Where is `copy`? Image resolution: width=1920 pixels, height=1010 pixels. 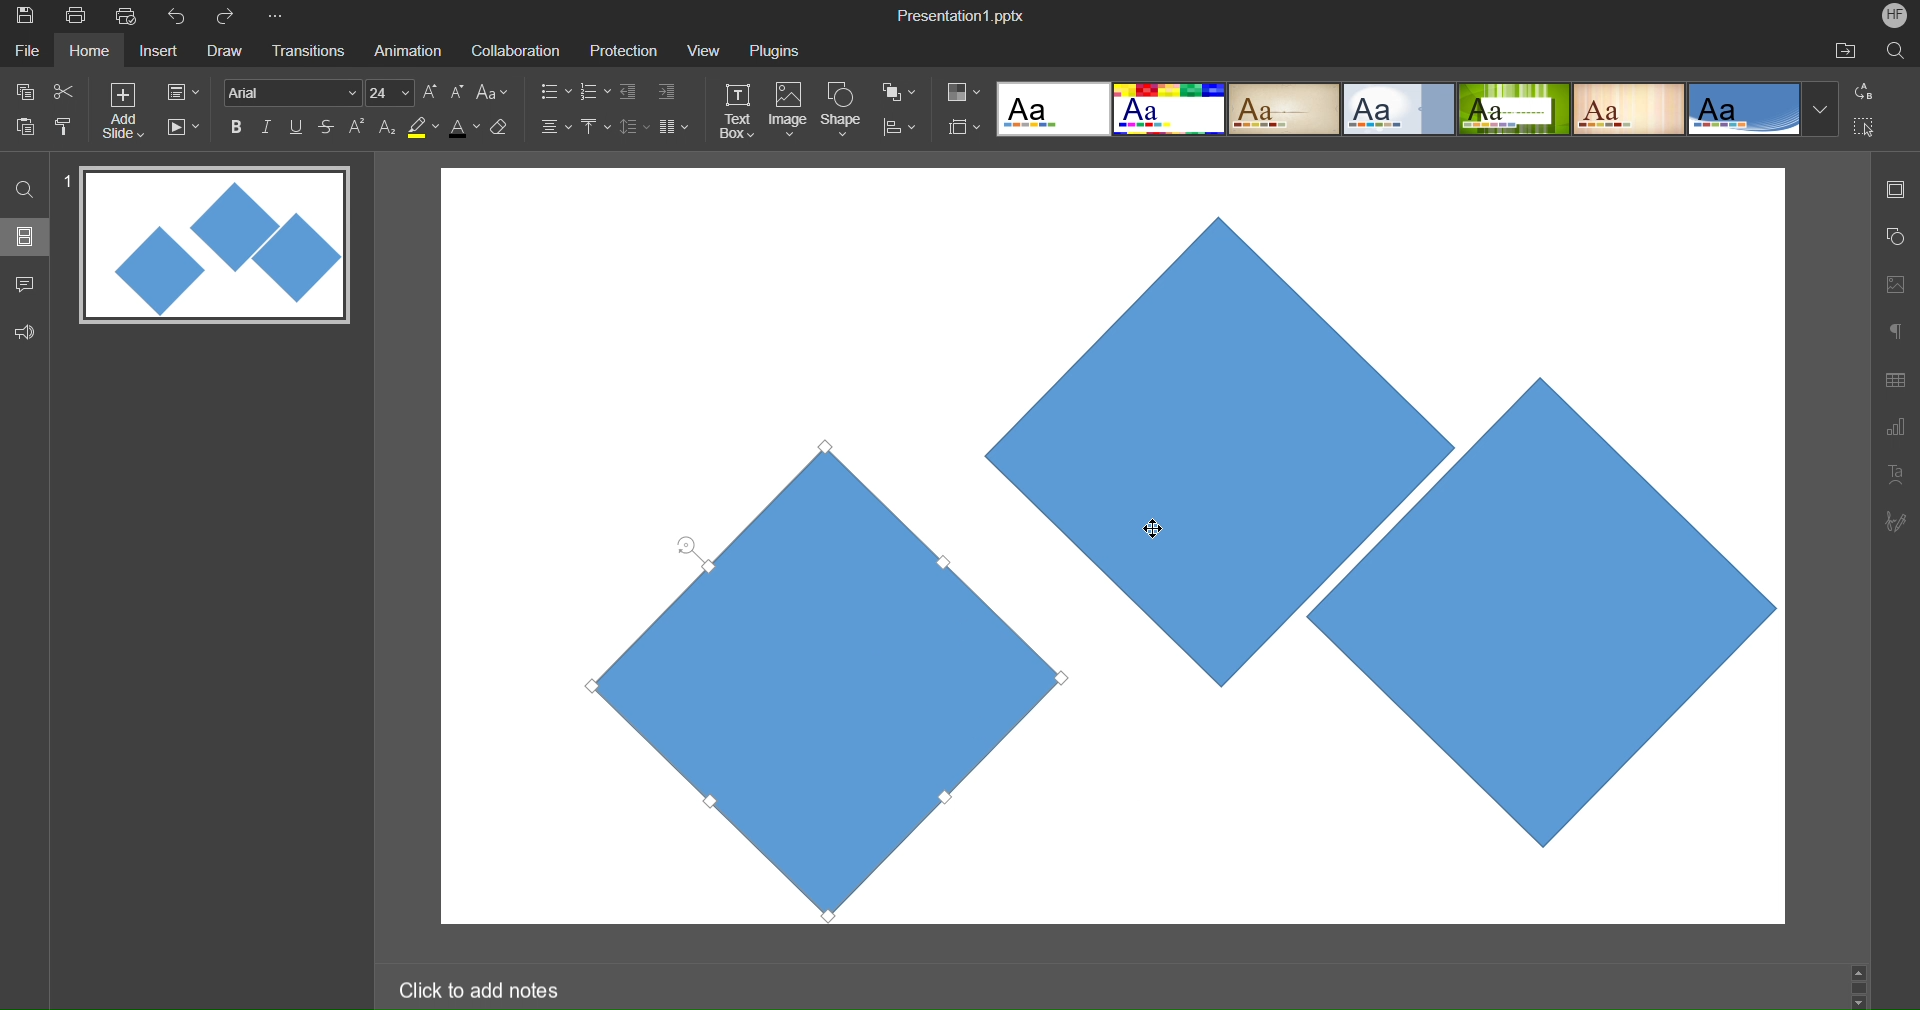 copy is located at coordinates (22, 91).